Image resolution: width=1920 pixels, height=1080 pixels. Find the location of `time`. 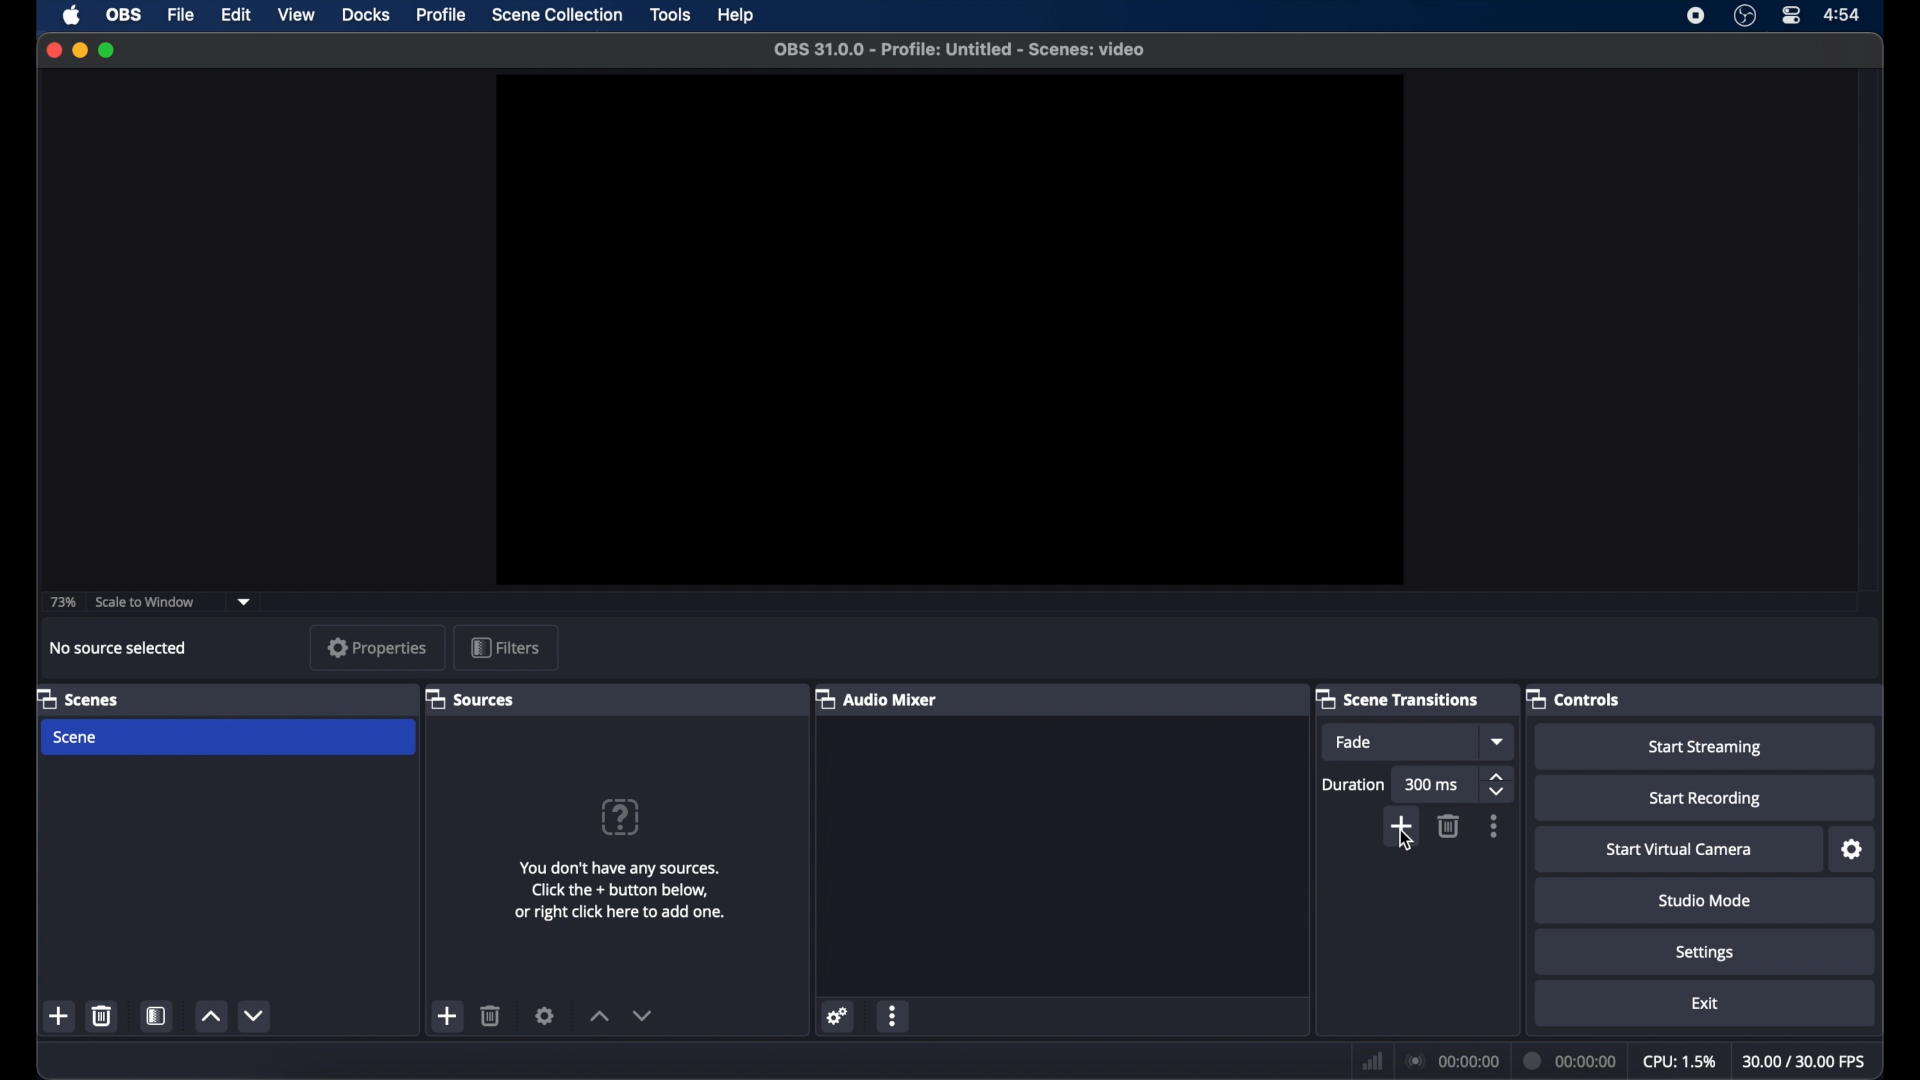

time is located at coordinates (1844, 16).